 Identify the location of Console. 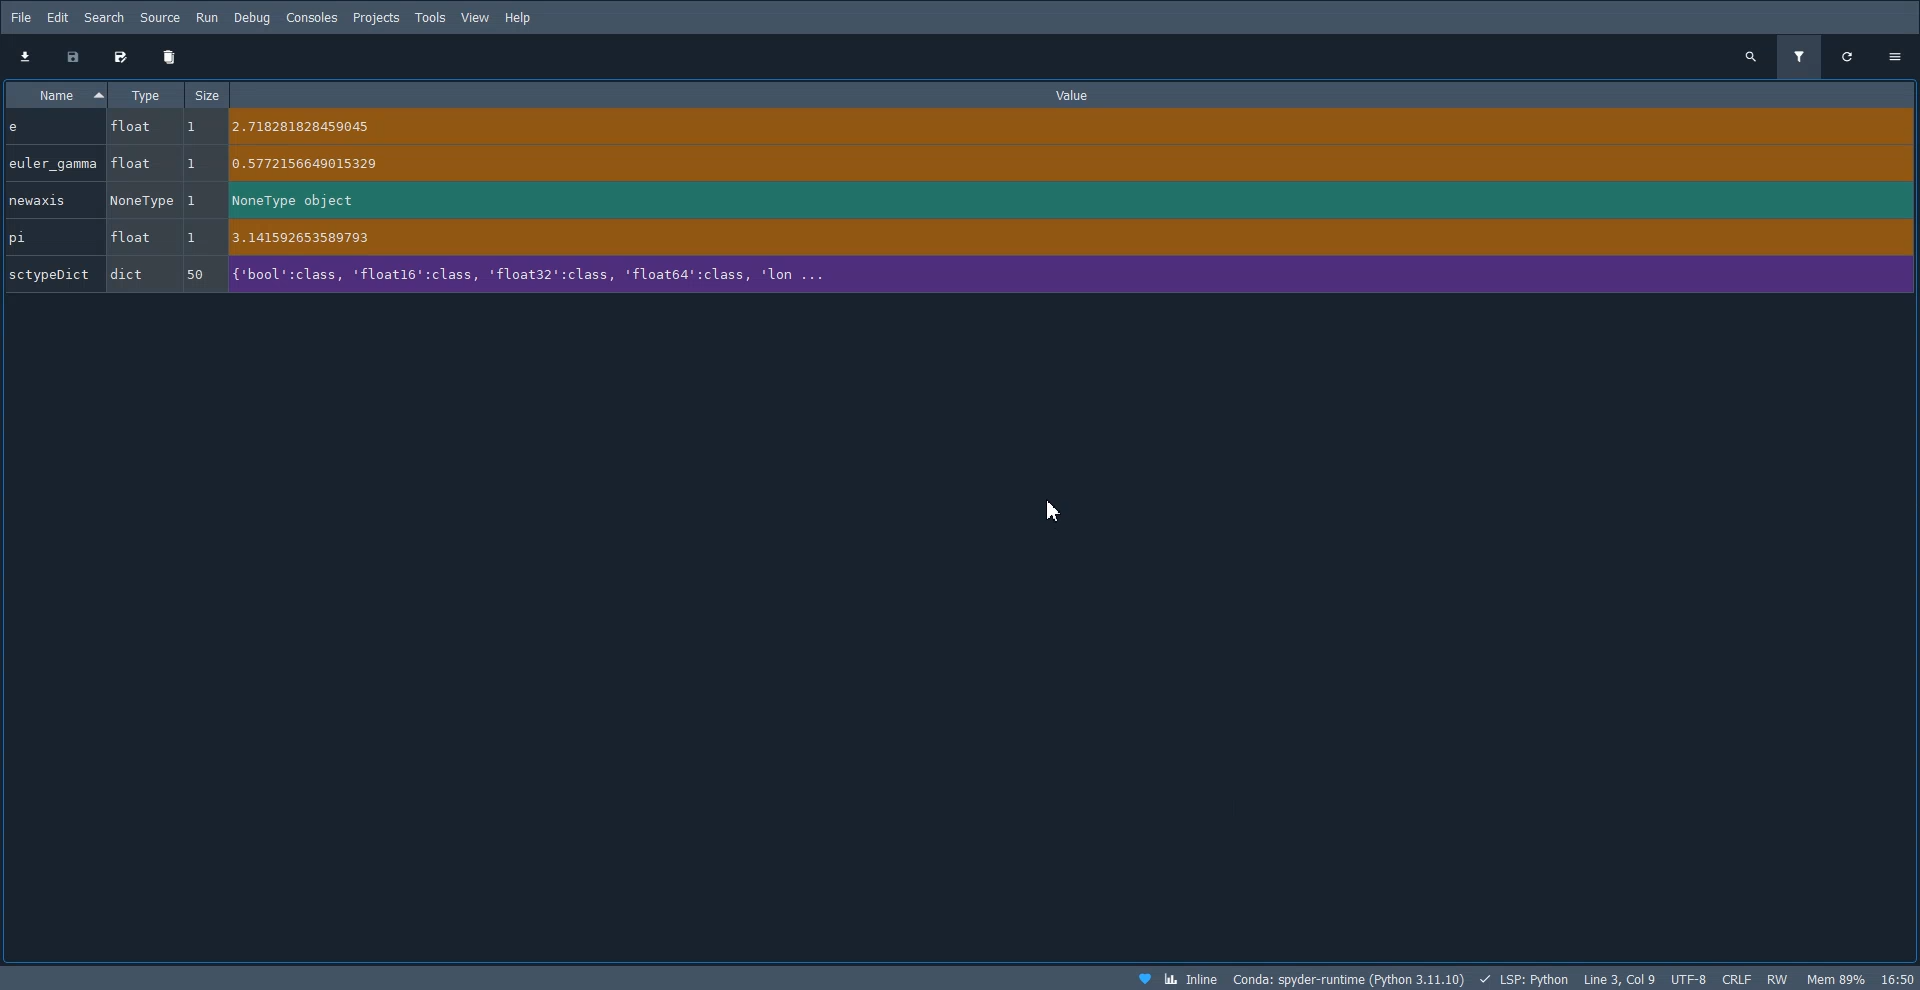
(312, 16).